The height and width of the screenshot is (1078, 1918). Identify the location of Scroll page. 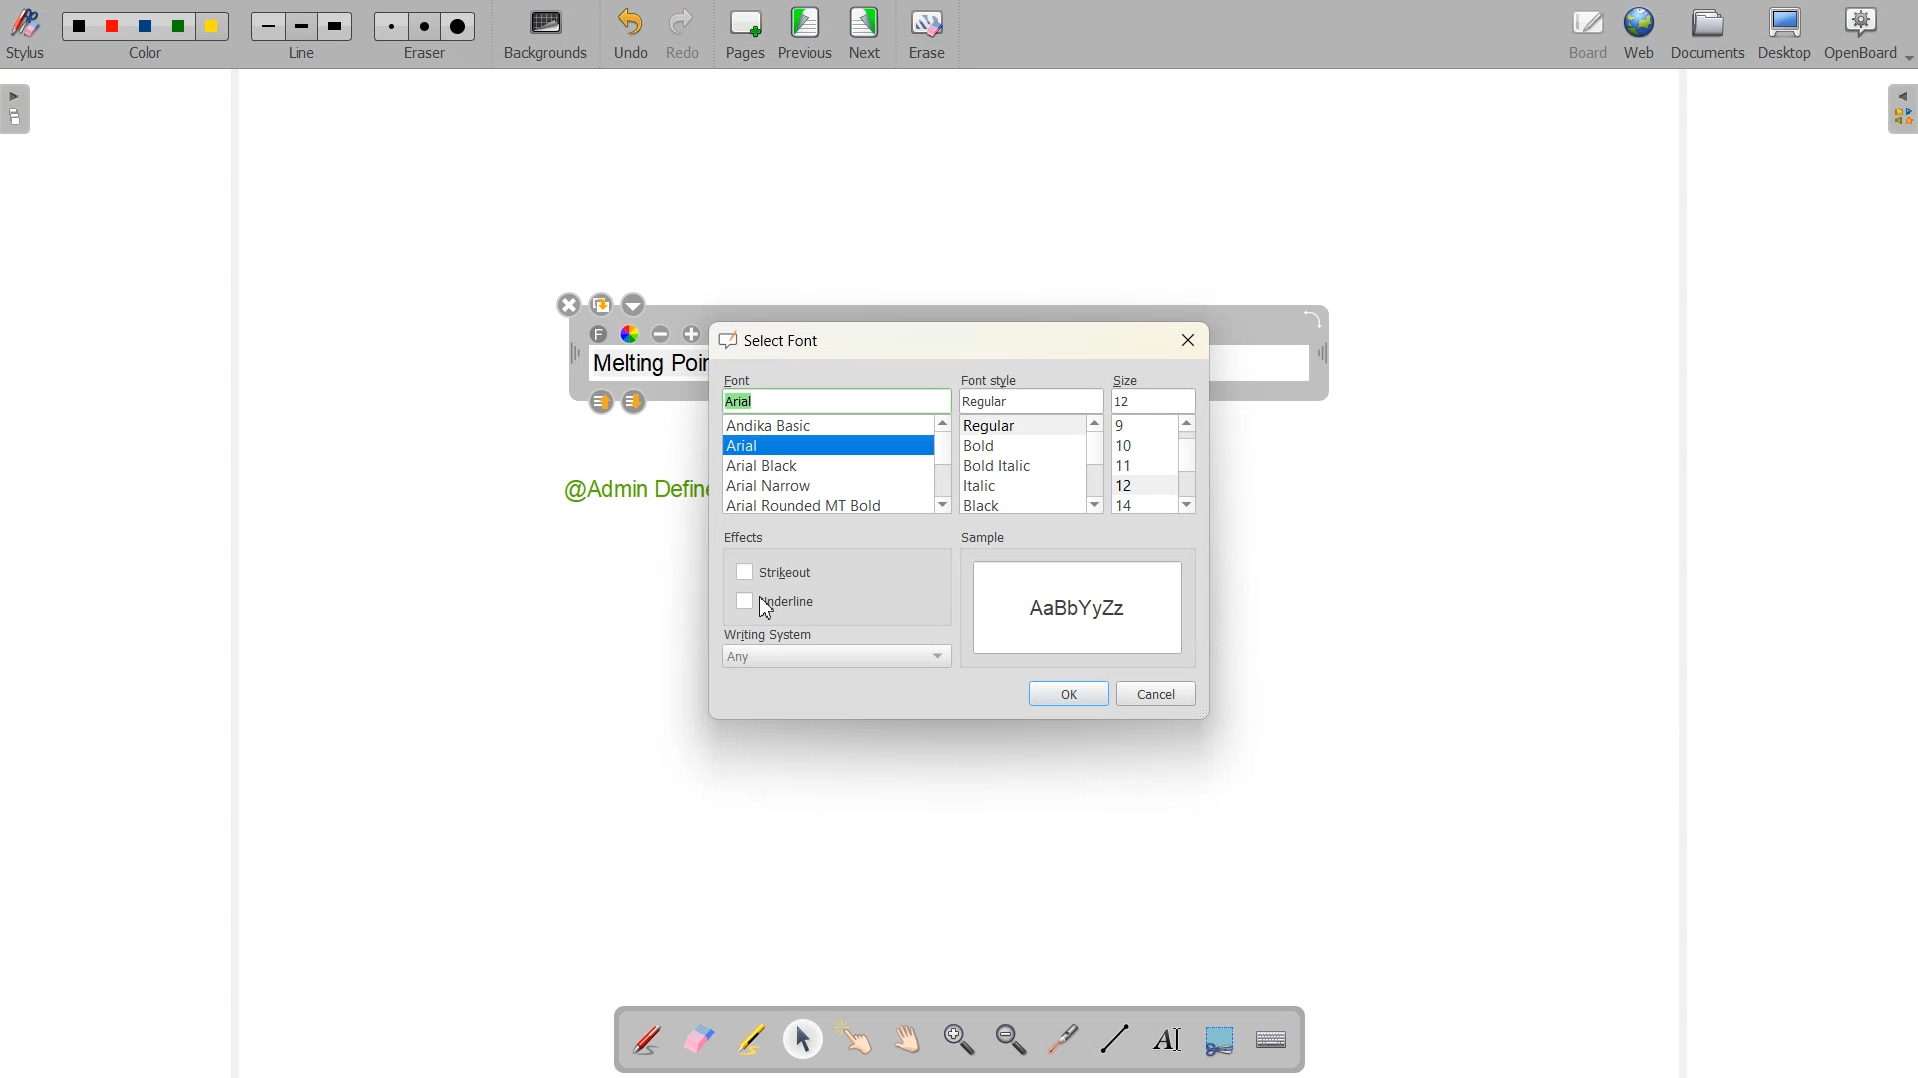
(904, 1040).